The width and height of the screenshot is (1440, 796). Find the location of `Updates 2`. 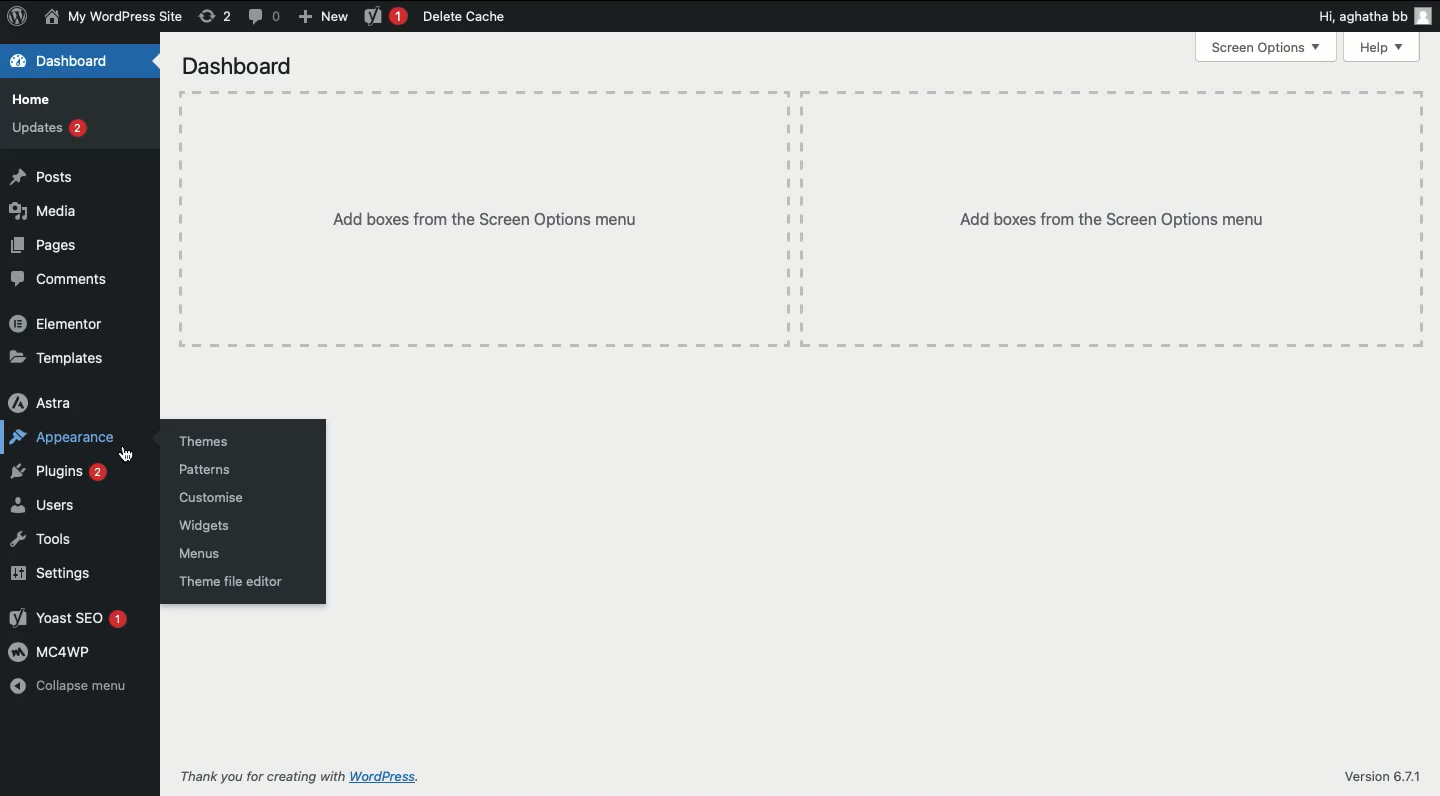

Updates 2 is located at coordinates (55, 130).